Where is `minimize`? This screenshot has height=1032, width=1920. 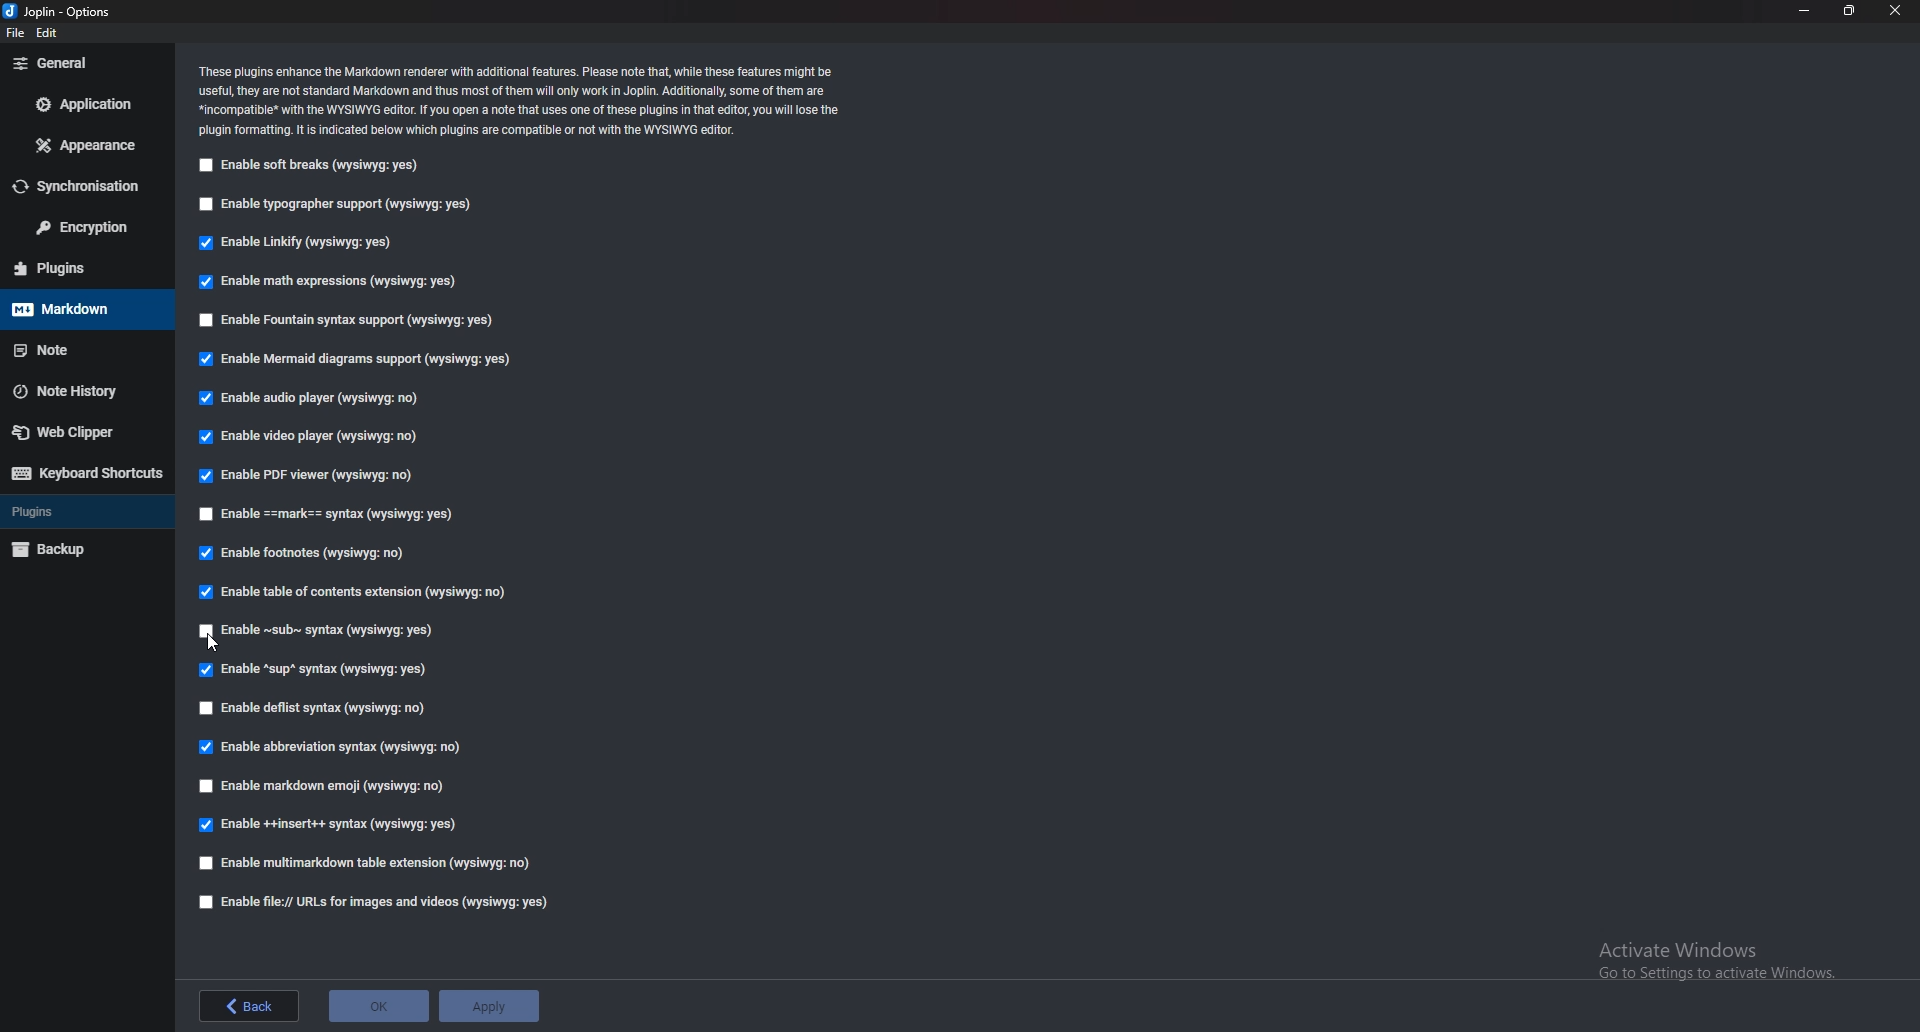 minimize is located at coordinates (1804, 11).